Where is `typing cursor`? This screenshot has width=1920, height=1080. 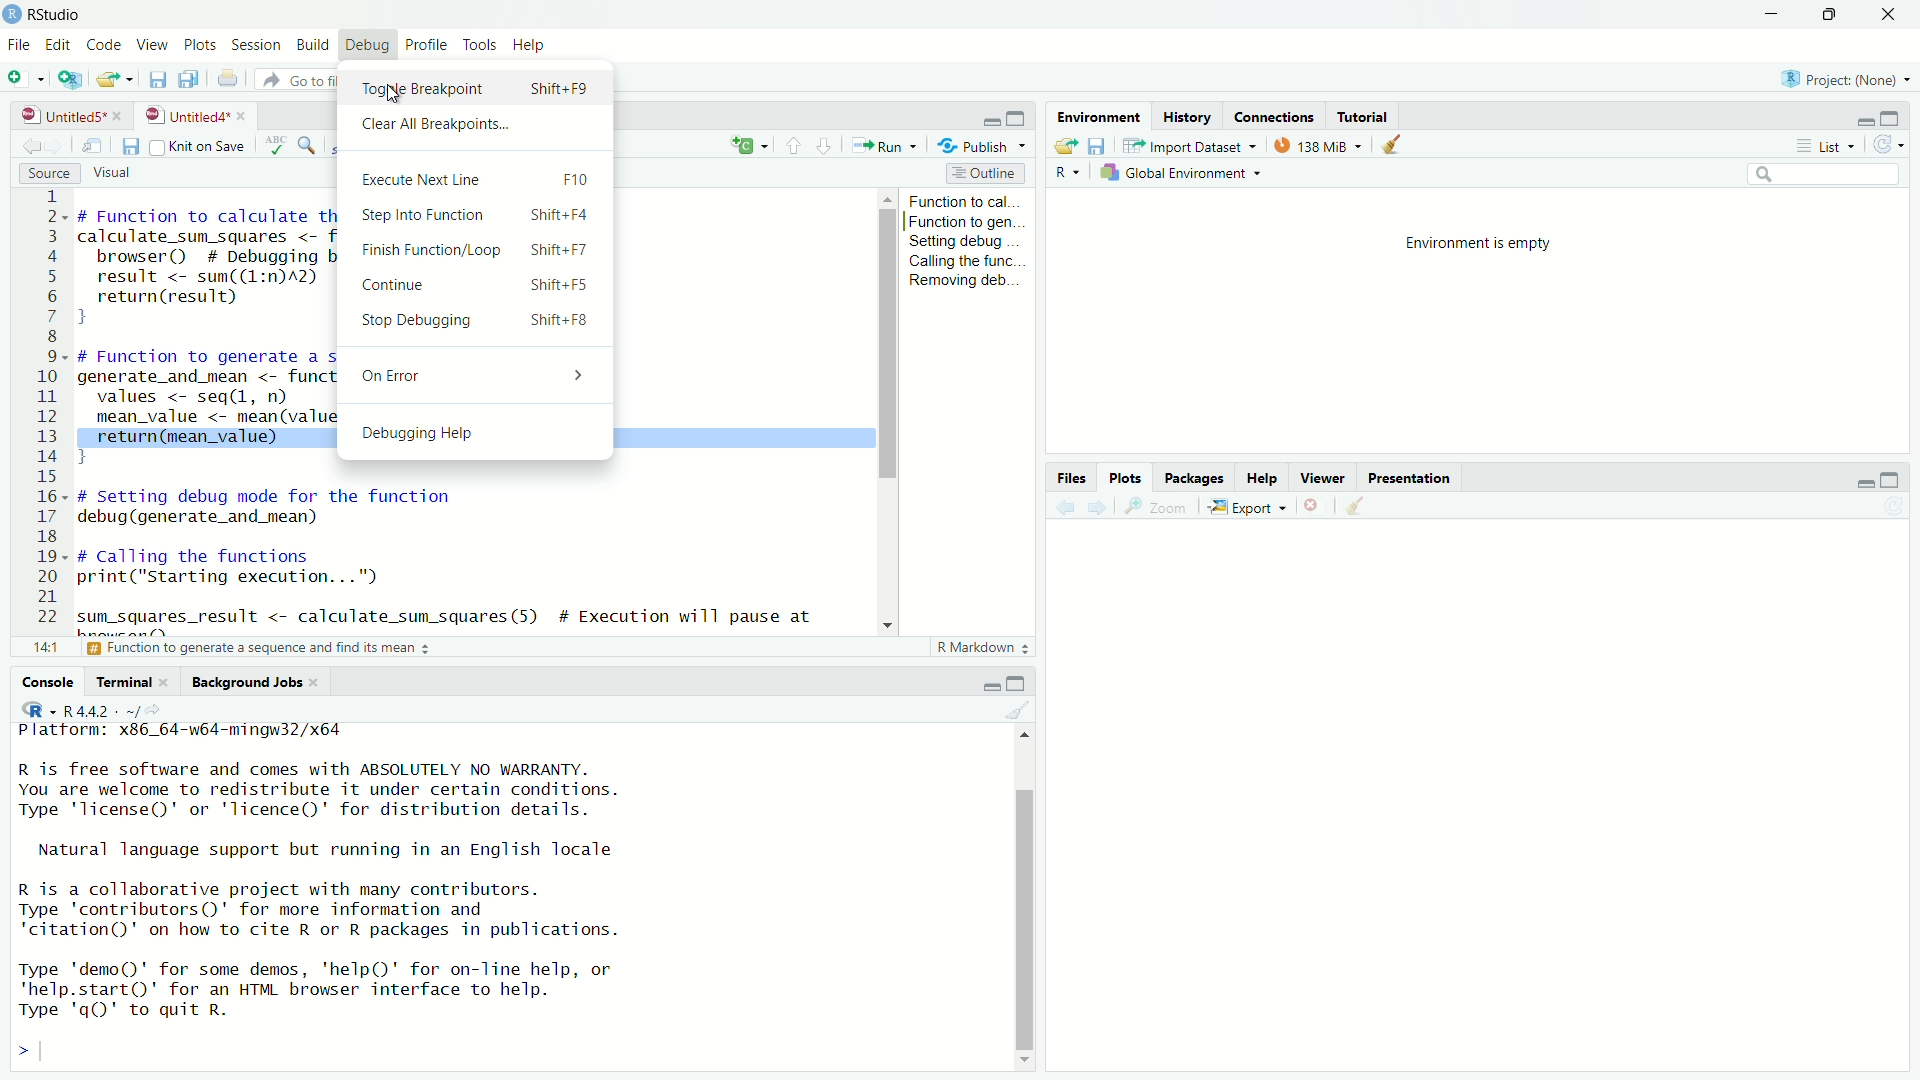 typing cursor is located at coordinates (50, 1052).